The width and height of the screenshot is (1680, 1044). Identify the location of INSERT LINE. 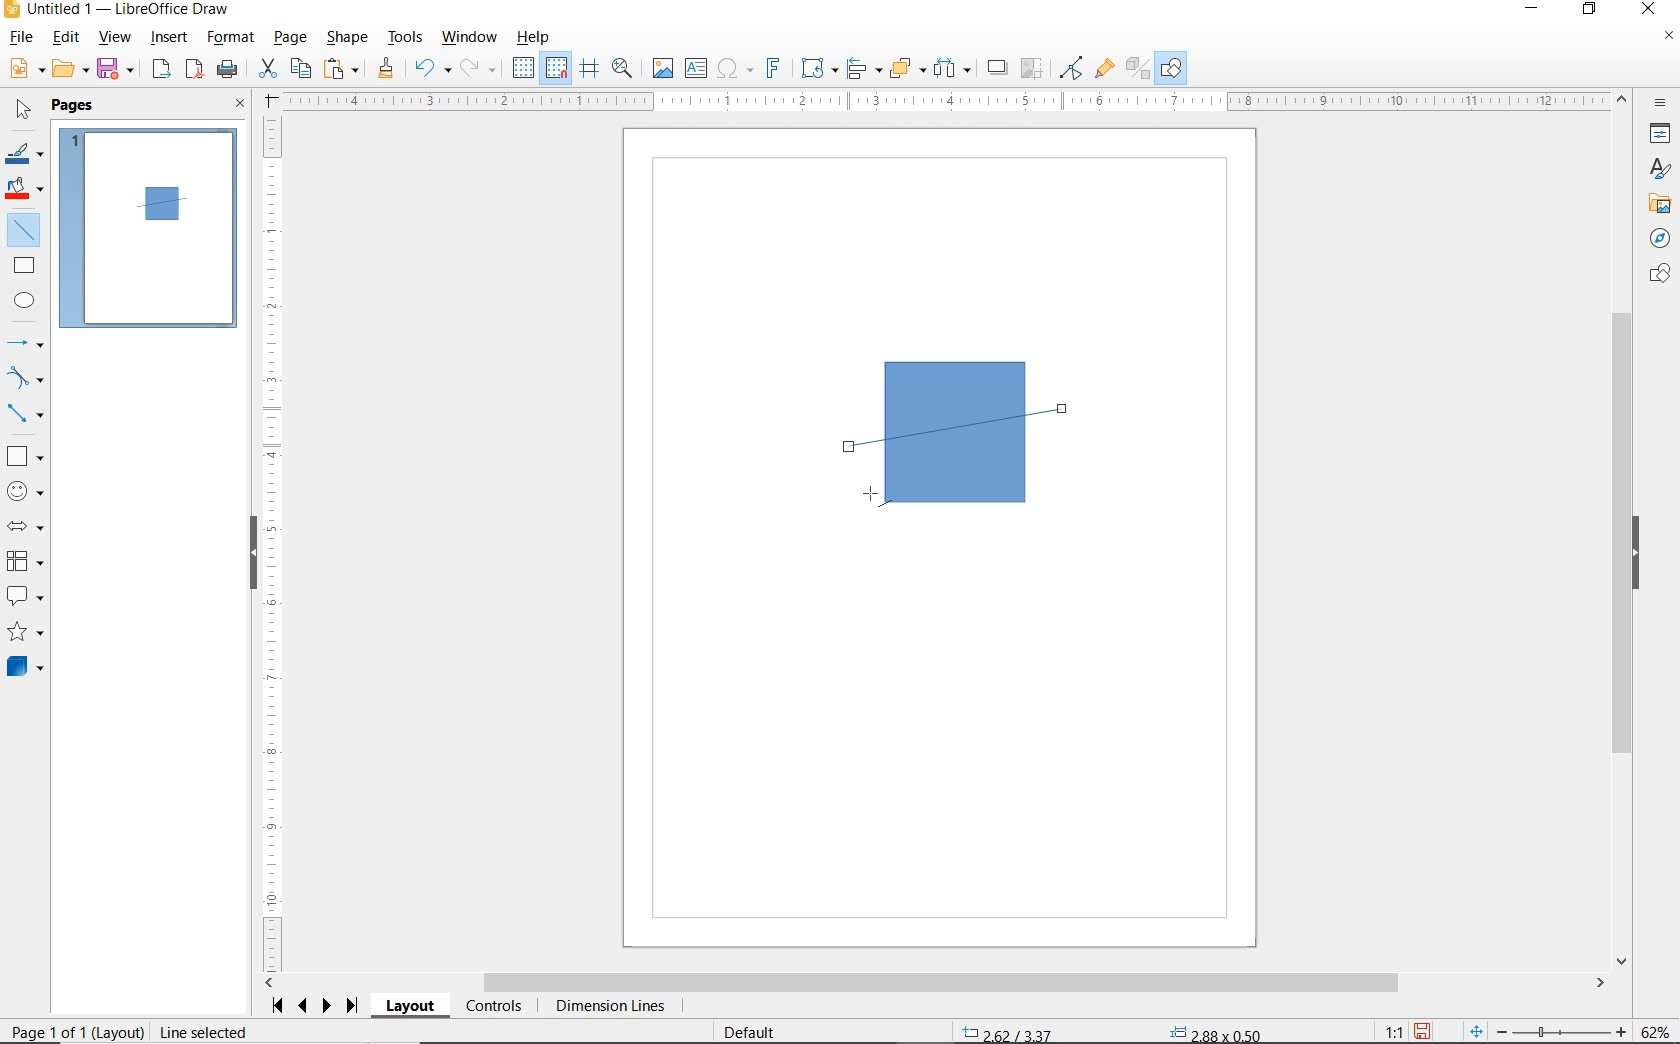
(27, 230).